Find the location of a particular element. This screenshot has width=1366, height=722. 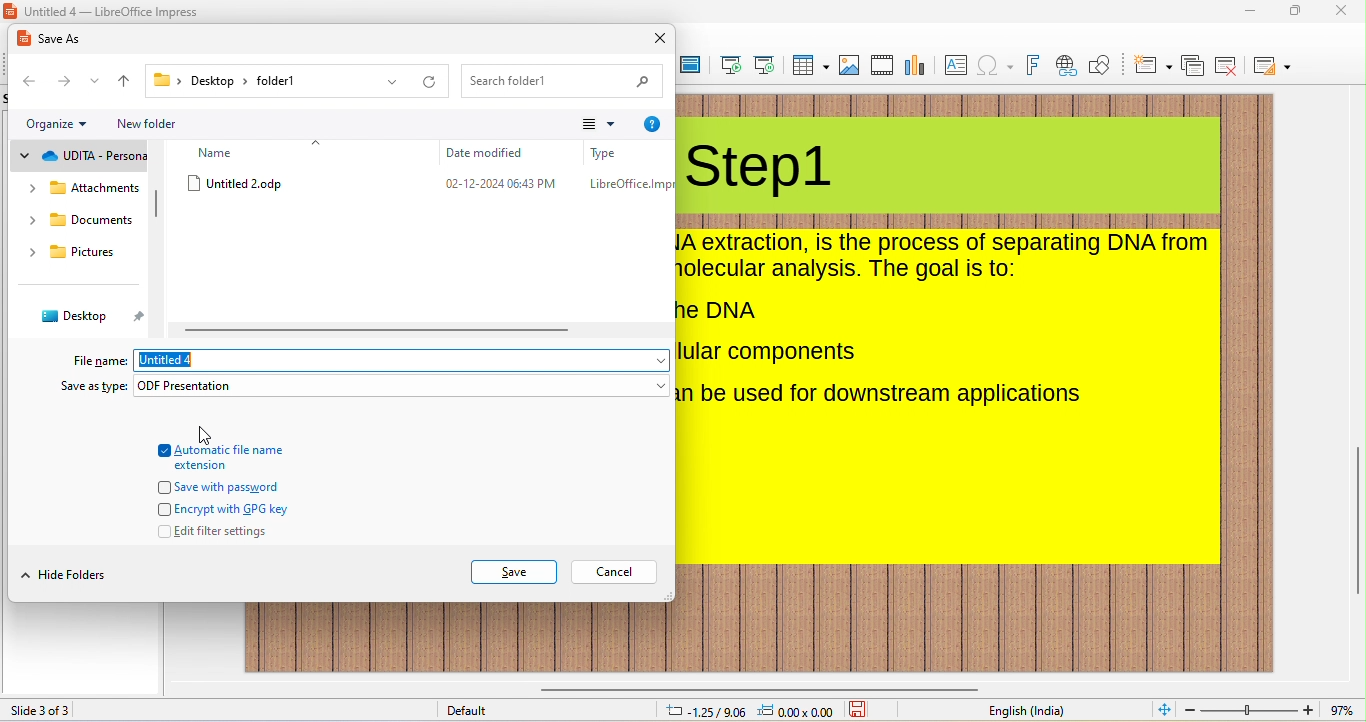

remove slide is located at coordinates (1228, 66).